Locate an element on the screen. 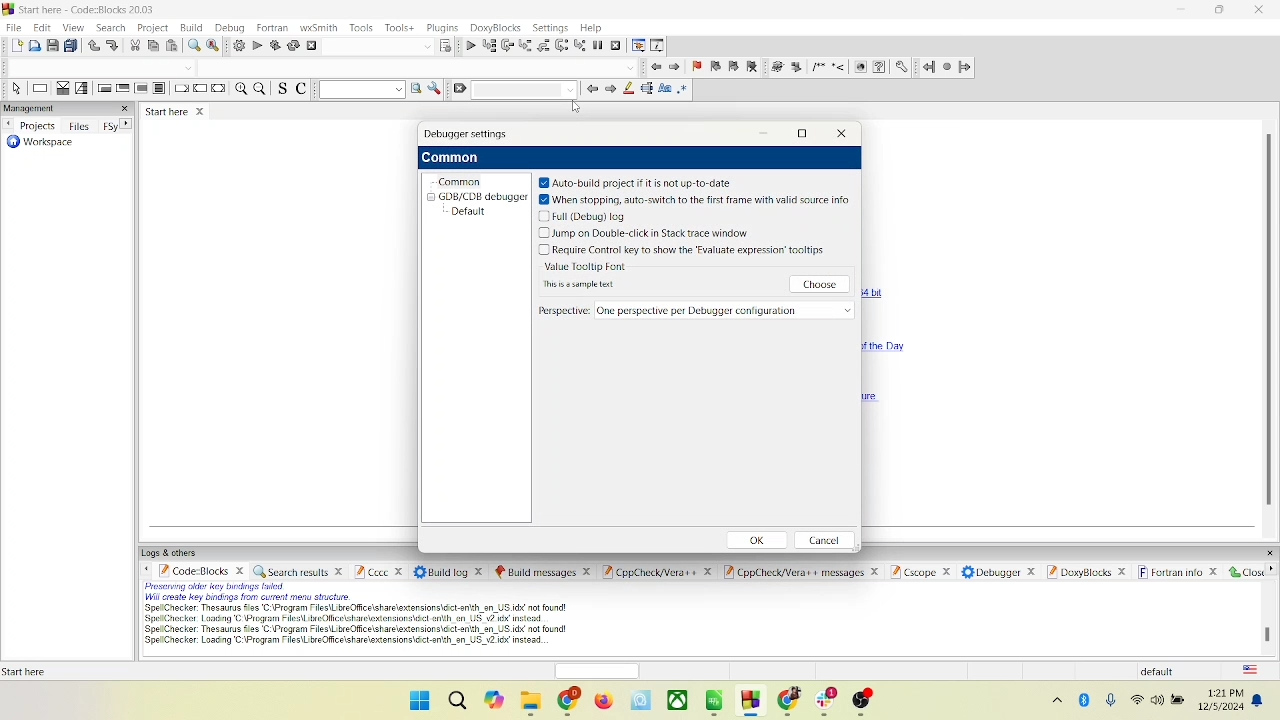 The height and width of the screenshot is (720, 1280). common is located at coordinates (458, 182).